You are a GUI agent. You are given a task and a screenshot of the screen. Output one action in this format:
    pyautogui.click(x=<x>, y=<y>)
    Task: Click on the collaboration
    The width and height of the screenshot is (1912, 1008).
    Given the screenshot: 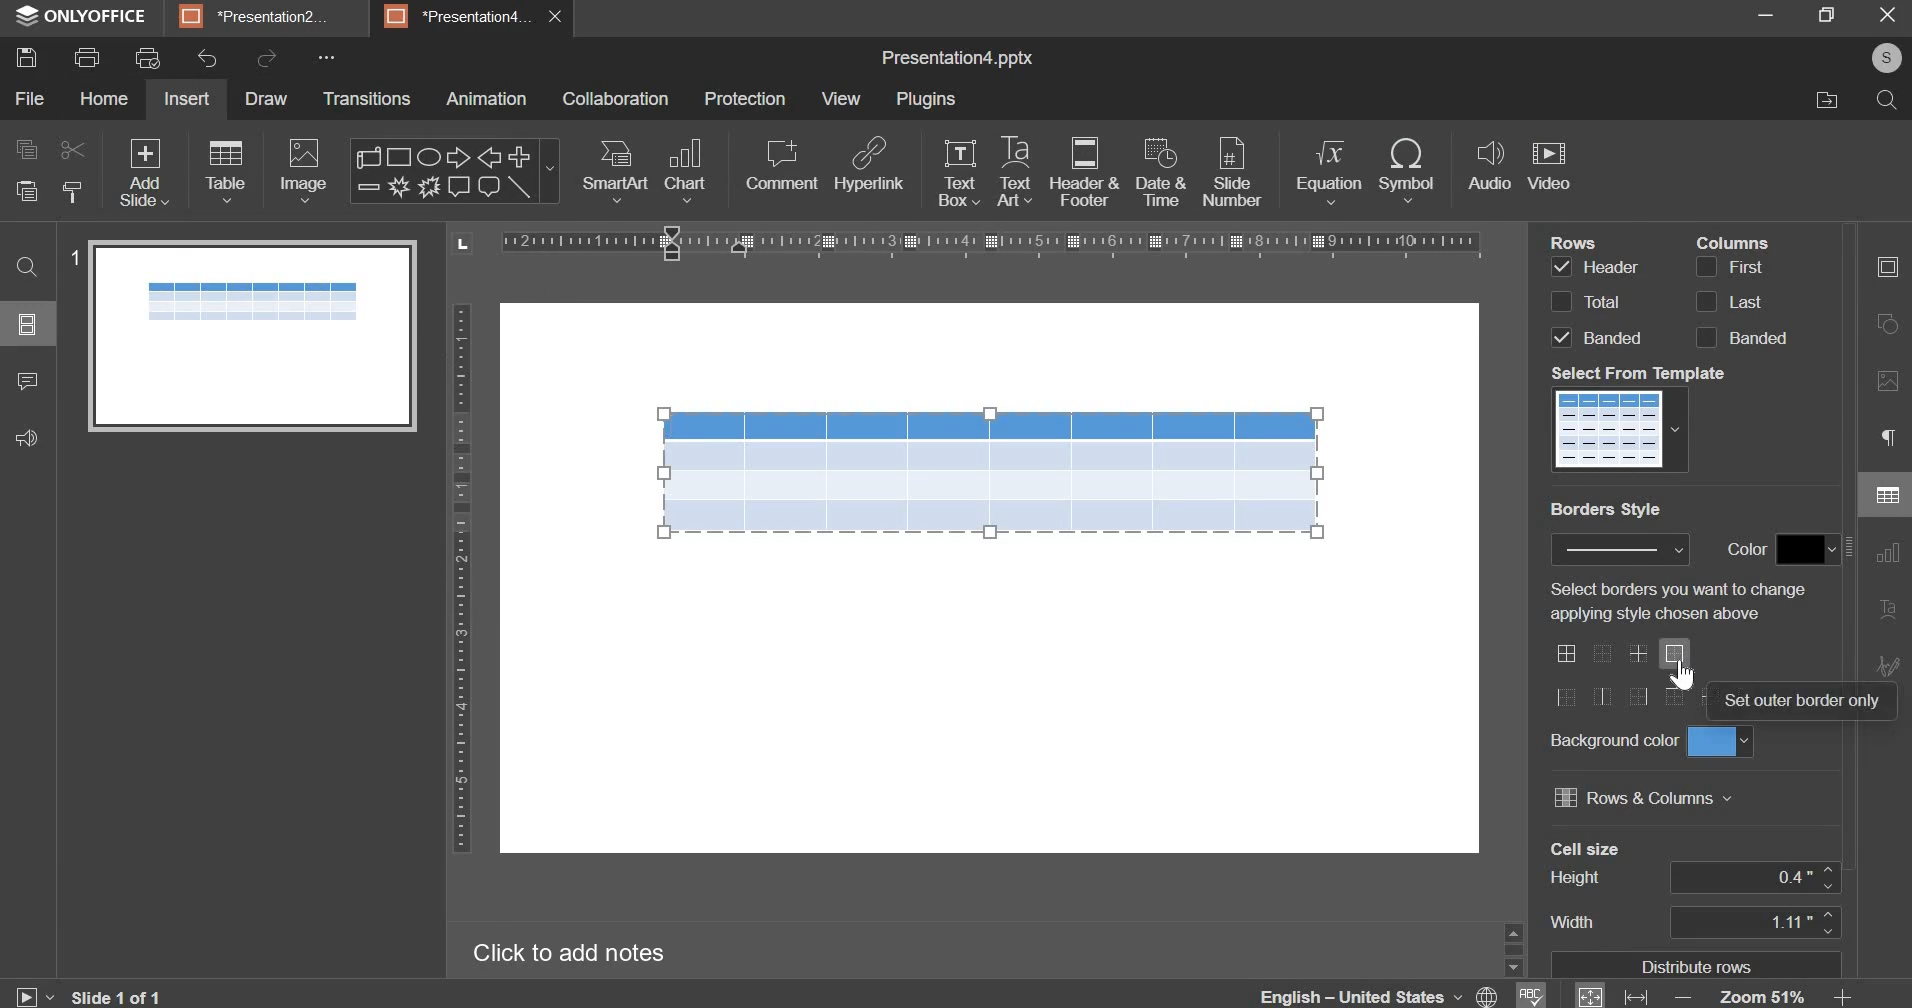 What is the action you would take?
    pyautogui.click(x=616, y=99)
    